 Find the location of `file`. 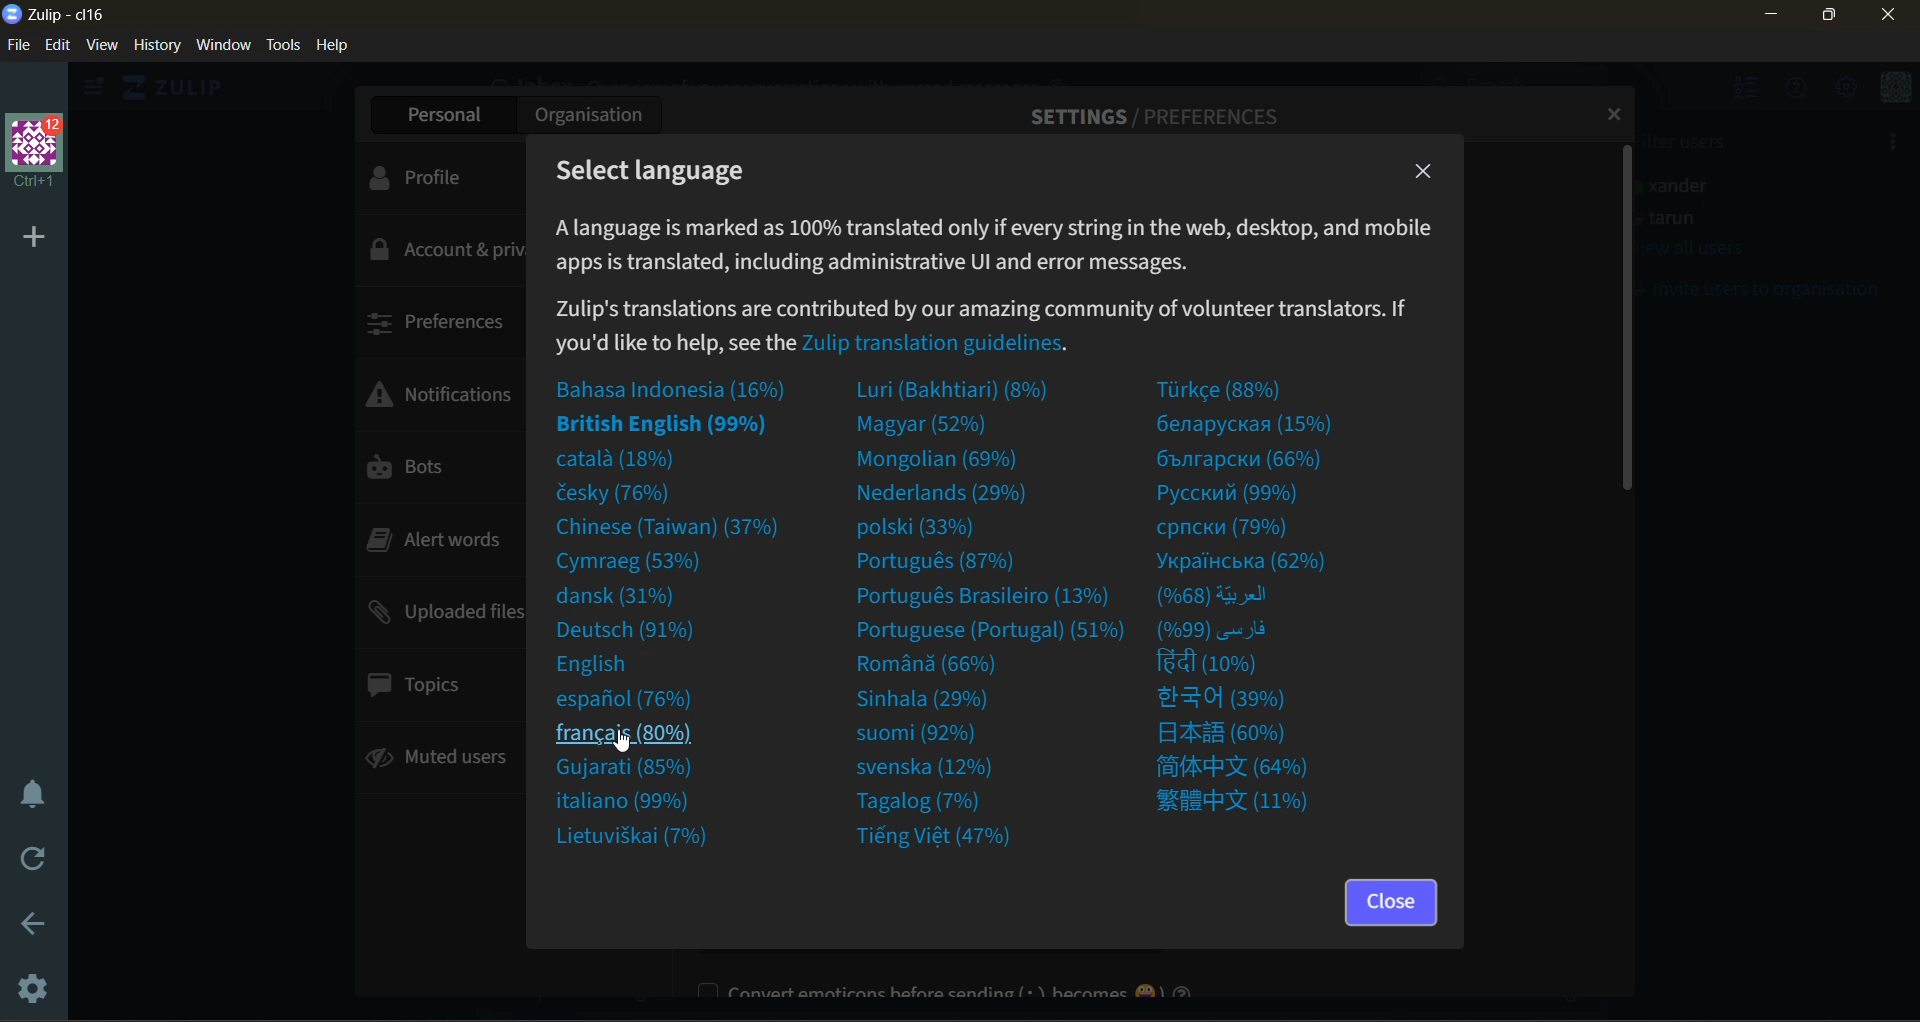

file is located at coordinates (17, 46).